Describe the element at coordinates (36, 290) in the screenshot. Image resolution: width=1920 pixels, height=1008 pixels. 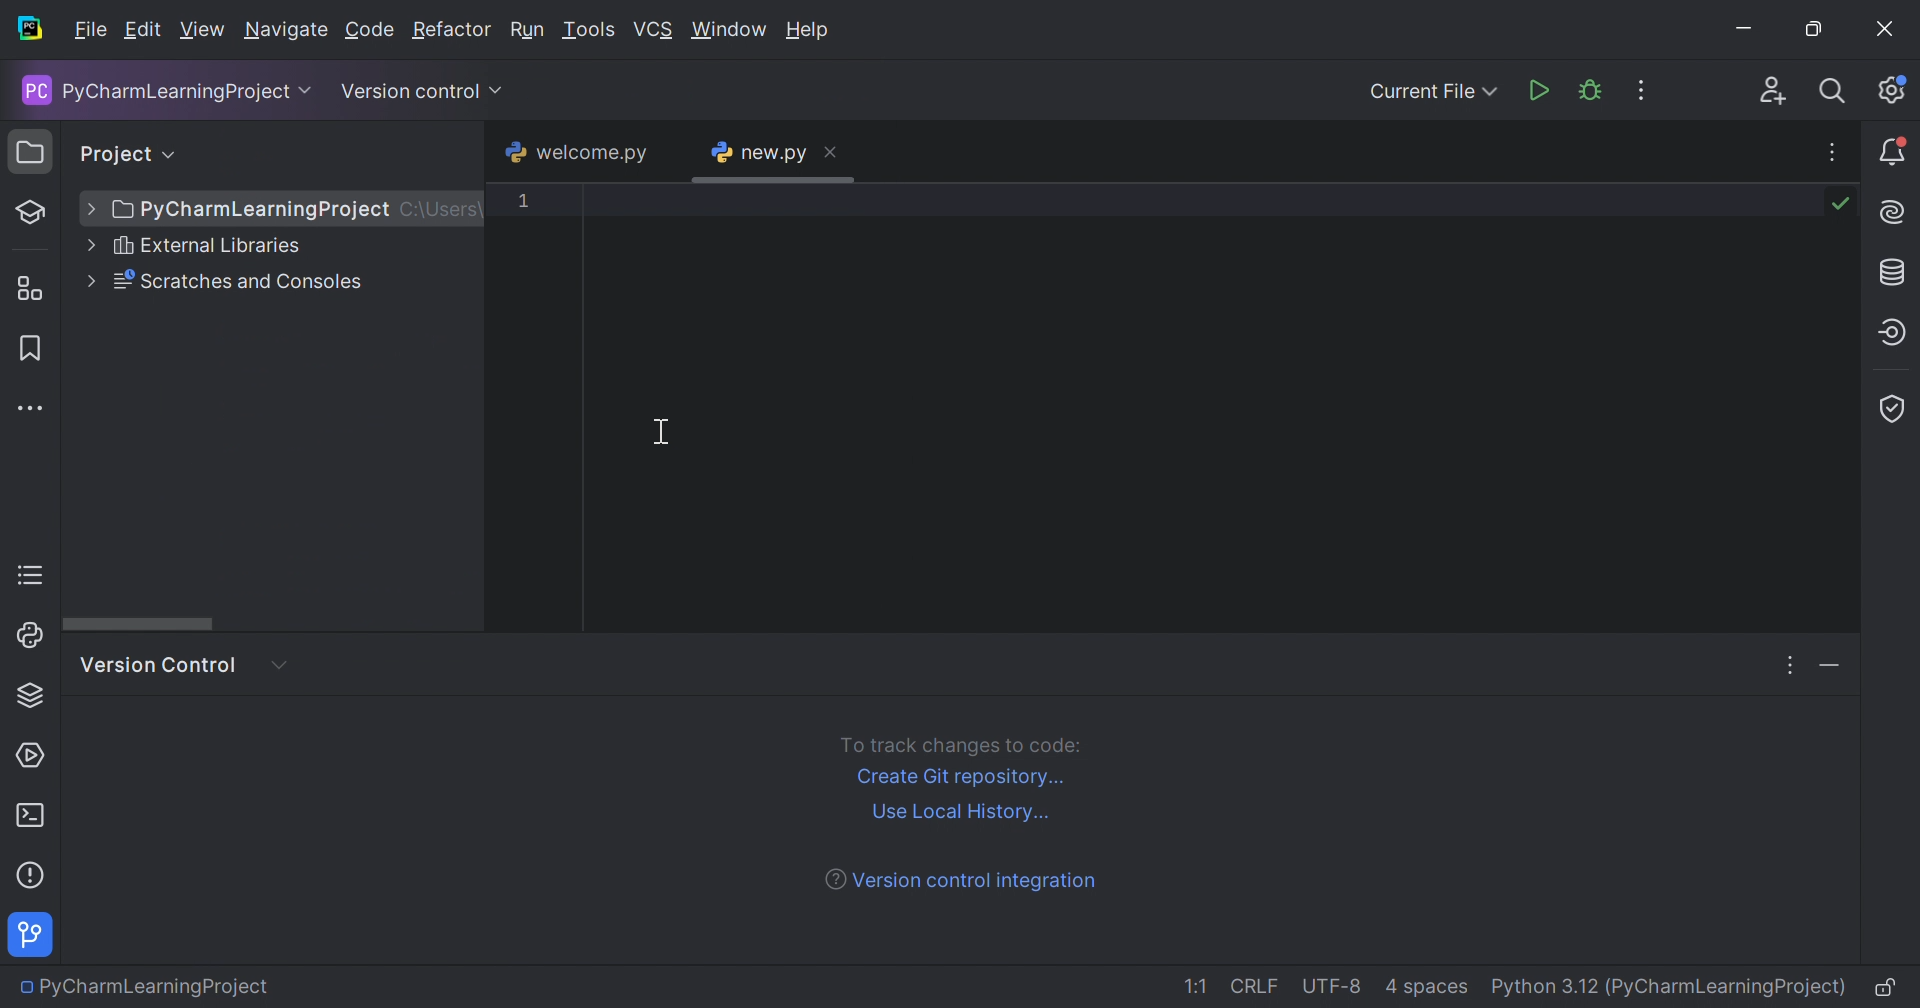
I see `Structure` at that location.